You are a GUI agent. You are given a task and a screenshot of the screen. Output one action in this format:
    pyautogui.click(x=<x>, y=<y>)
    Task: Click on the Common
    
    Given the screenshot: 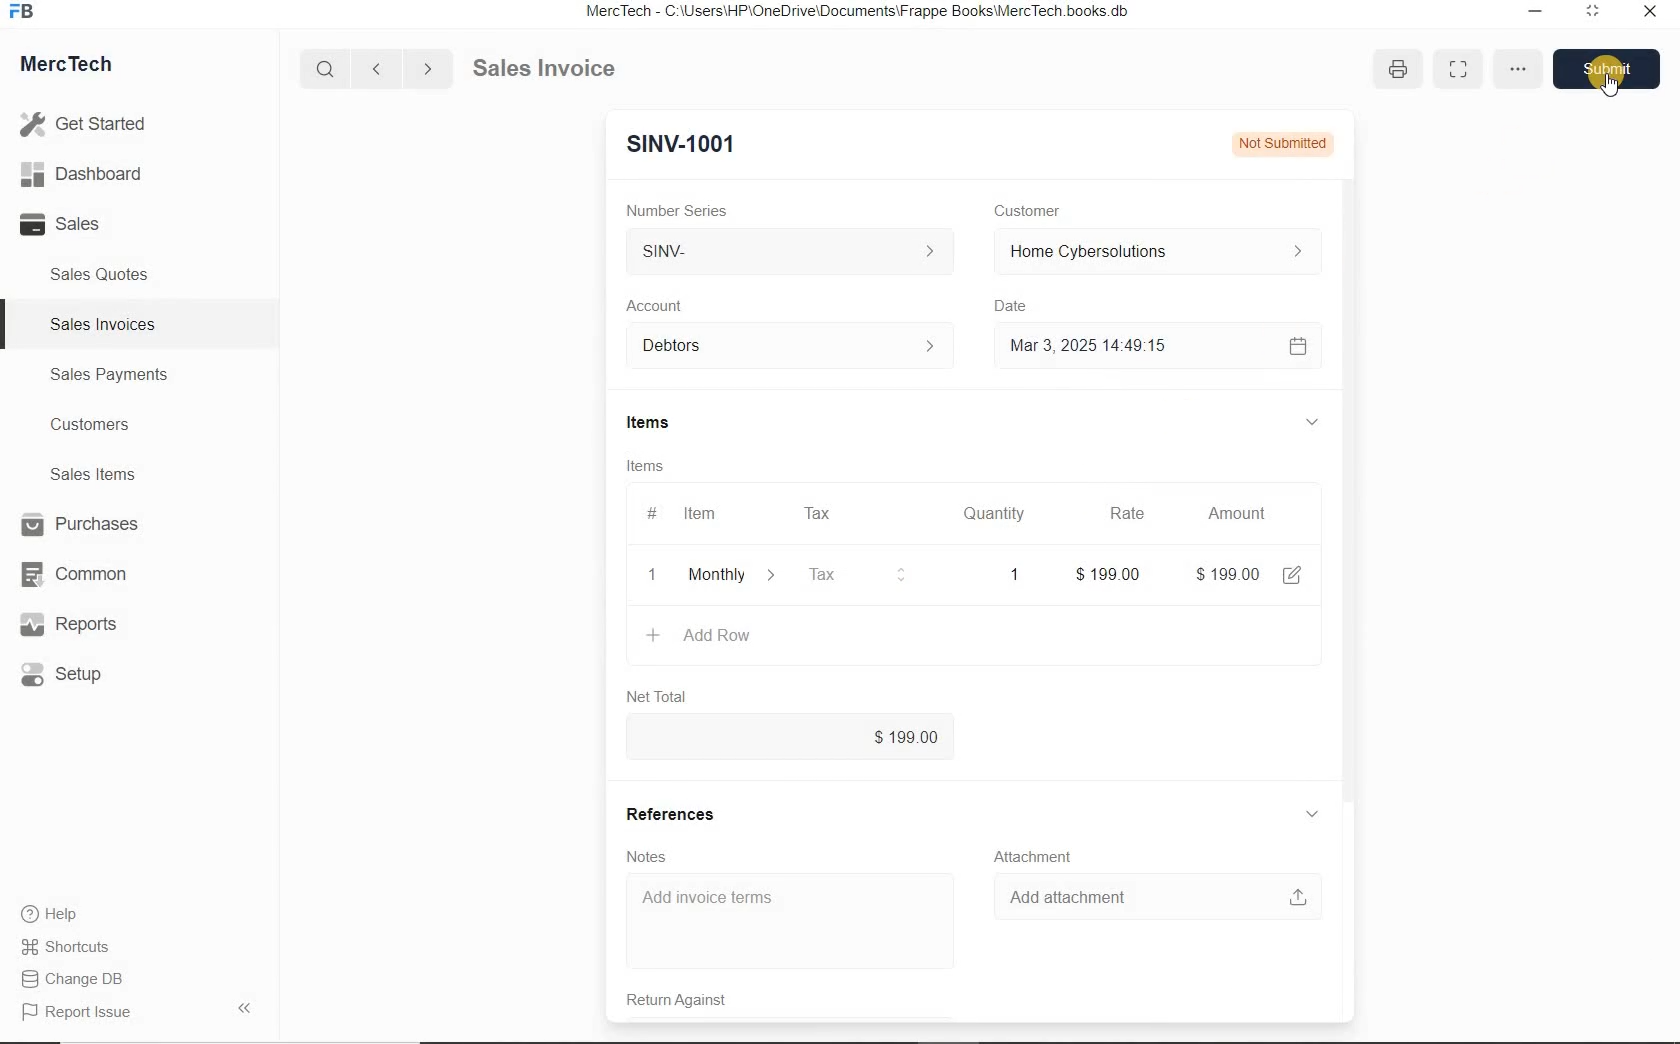 What is the action you would take?
    pyautogui.click(x=83, y=573)
    